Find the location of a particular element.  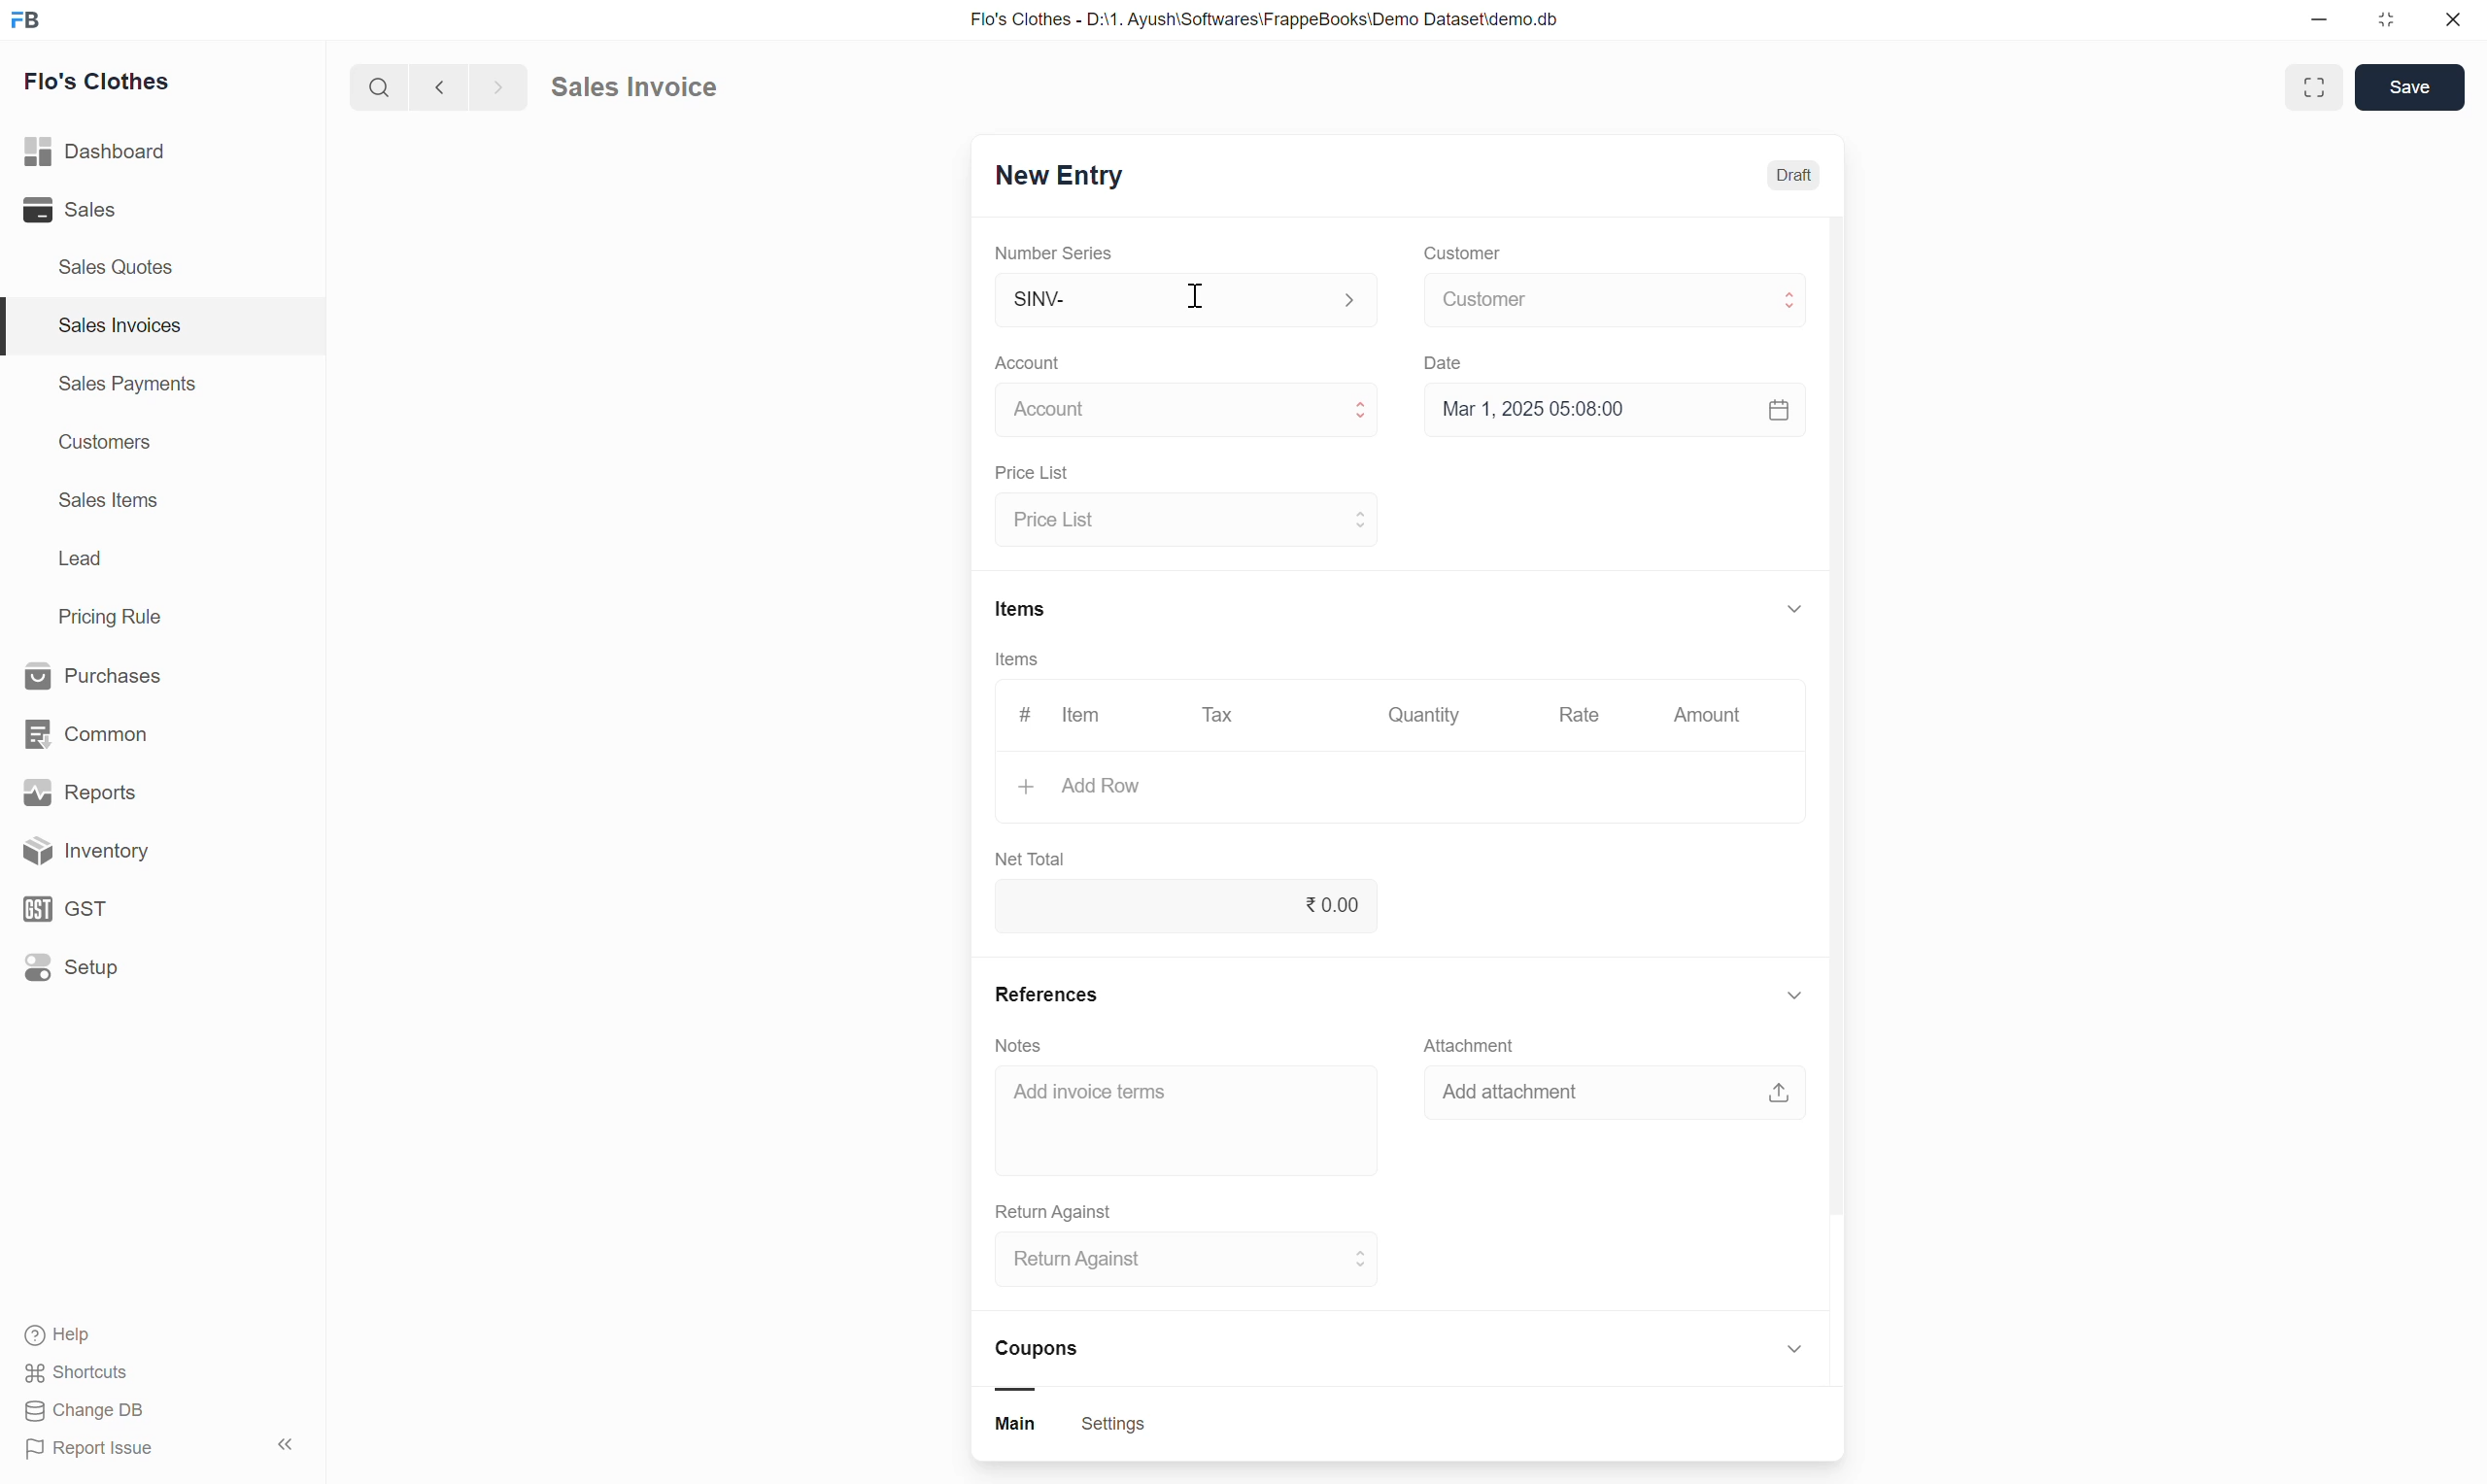

resize  is located at coordinates (2394, 24).